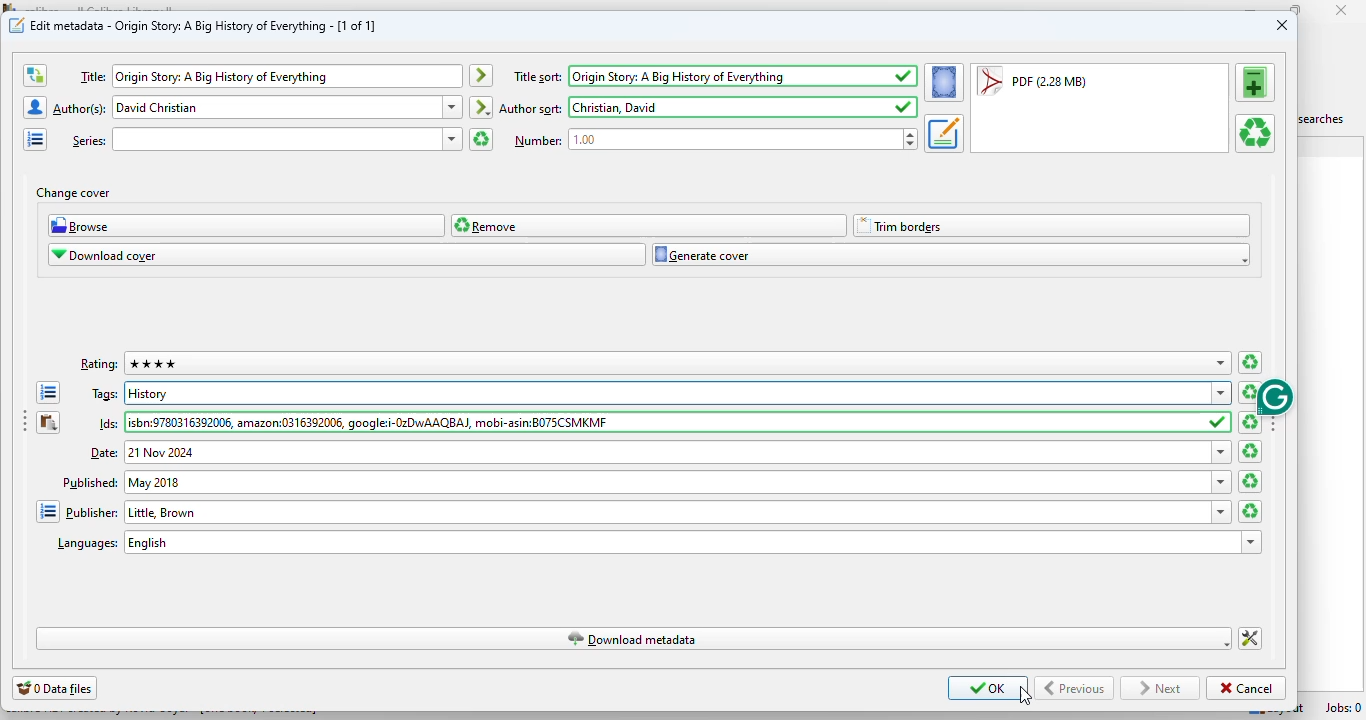 The width and height of the screenshot is (1366, 720). What do you see at coordinates (667, 512) in the screenshot?
I see `Publisher: Little, Brown` at bounding box center [667, 512].